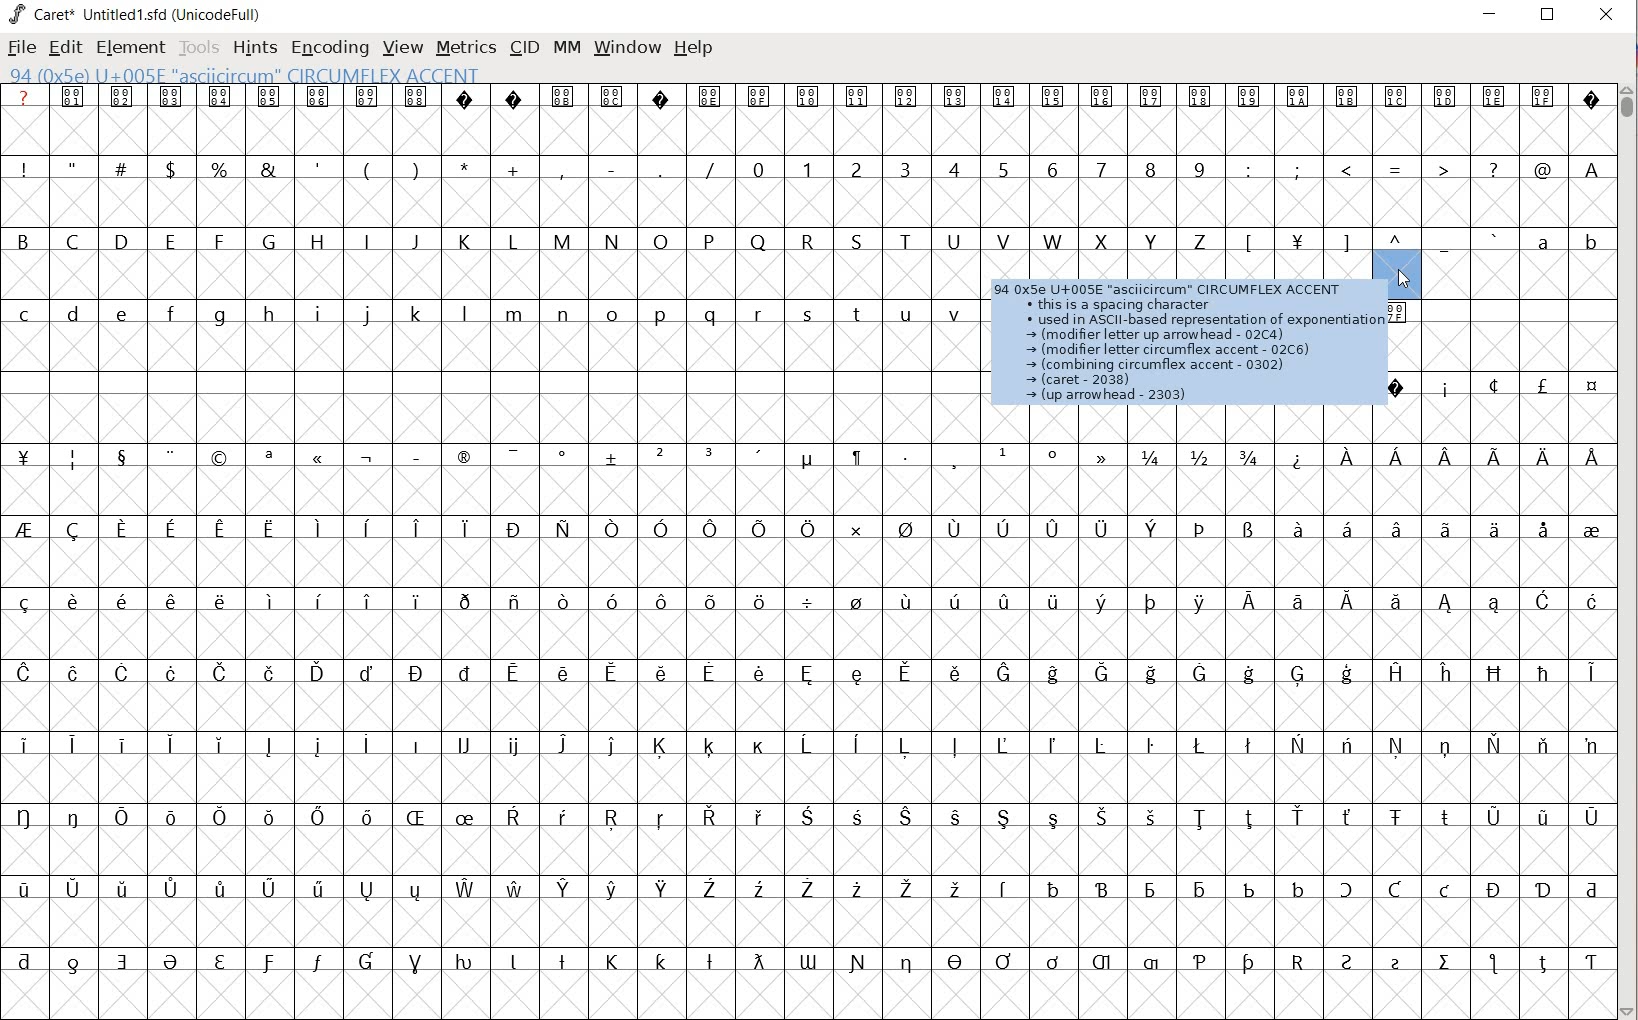  Describe the element at coordinates (1604, 16) in the screenshot. I see `CLOSE` at that location.